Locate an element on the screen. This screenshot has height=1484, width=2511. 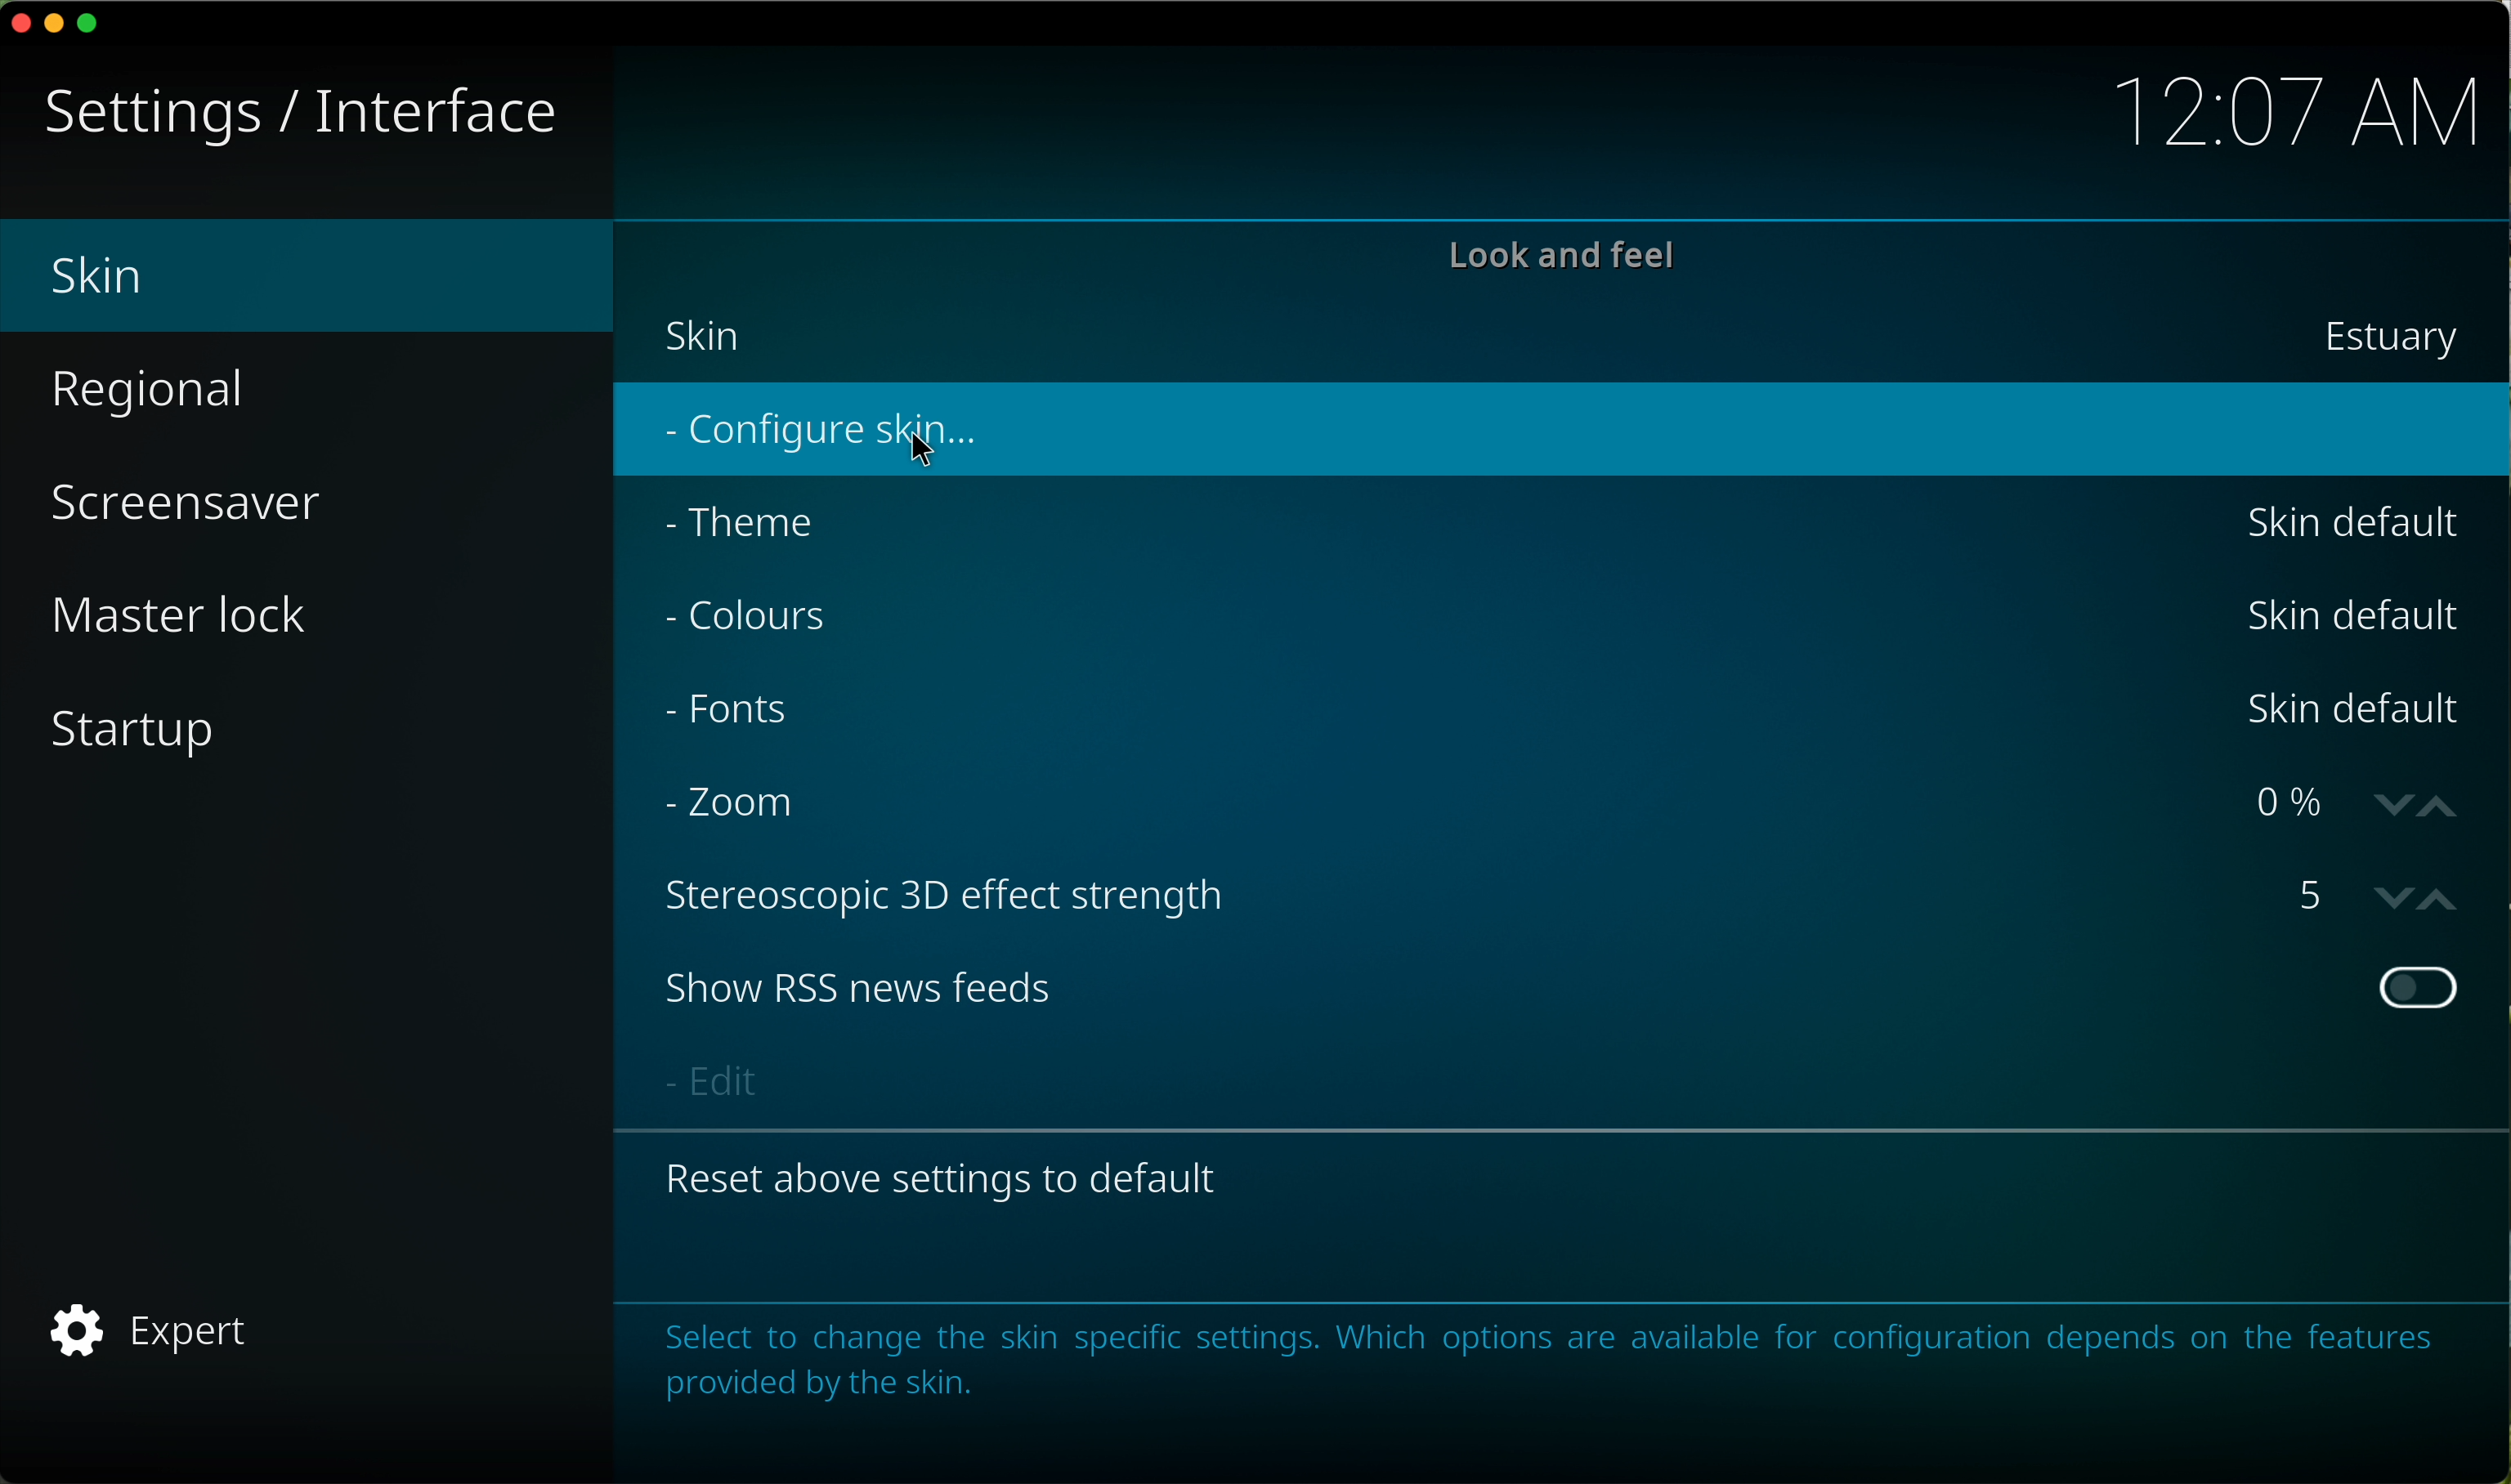
zoom is located at coordinates (744, 809).